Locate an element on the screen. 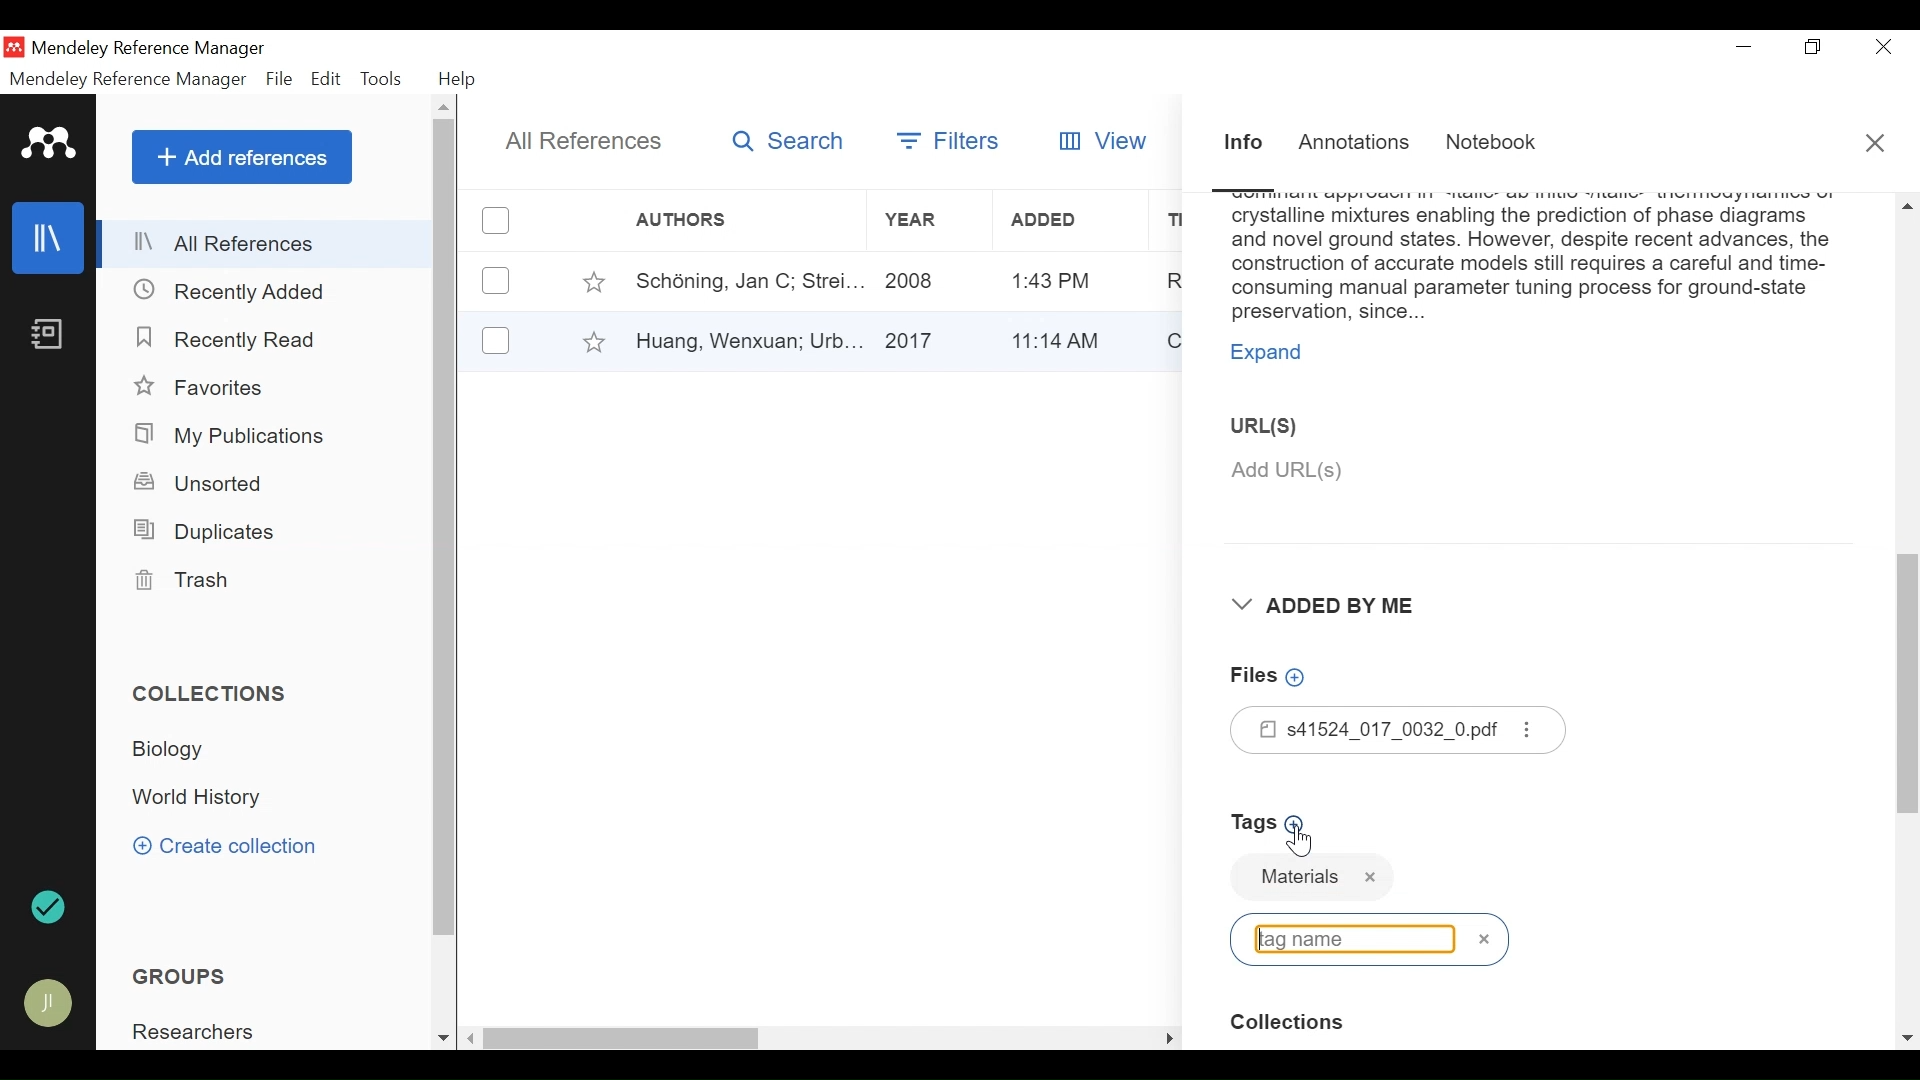  Author is located at coordinates (715, 220).